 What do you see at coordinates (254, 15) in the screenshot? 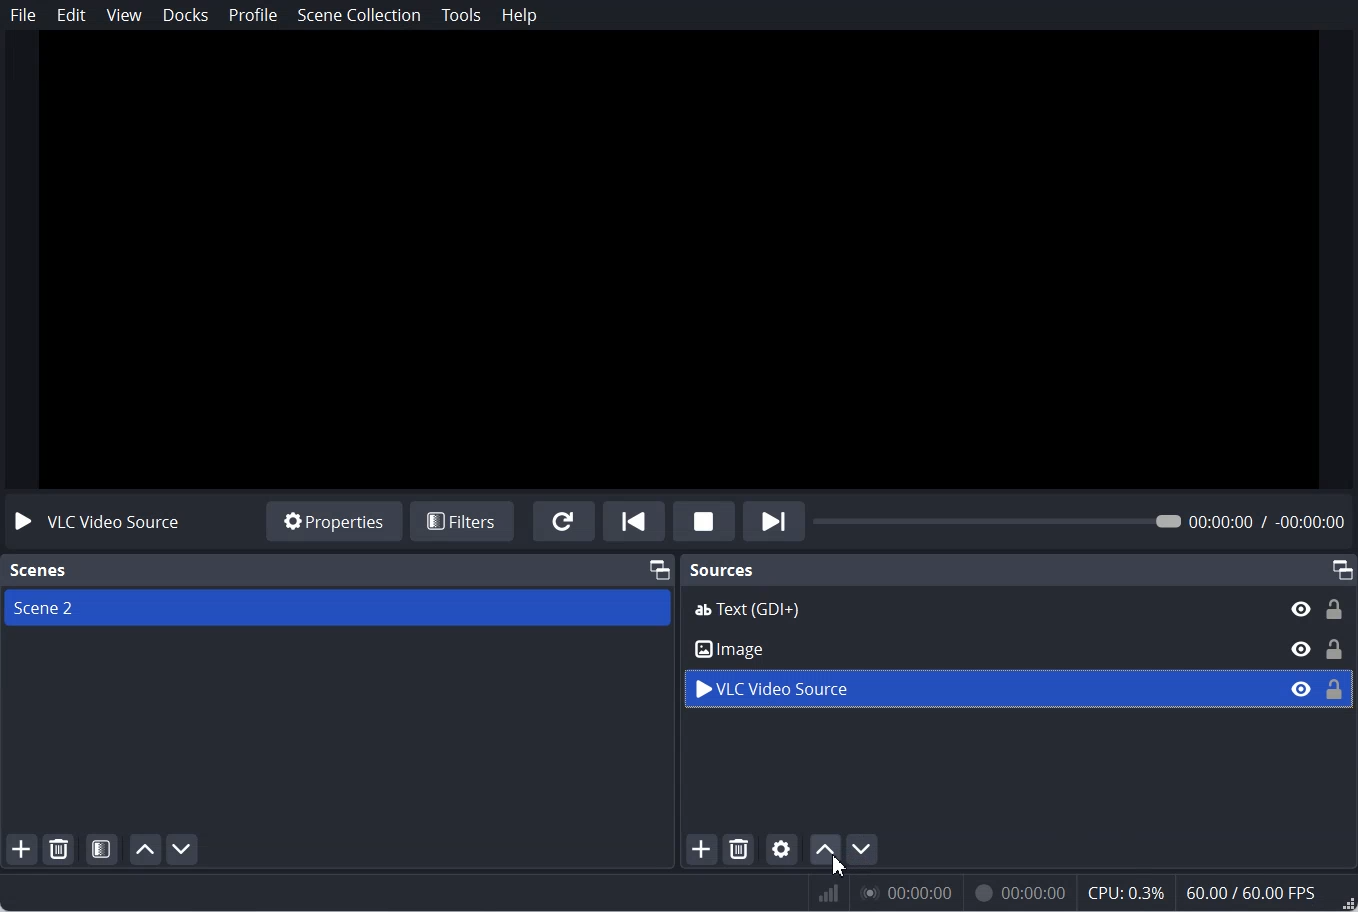
I see `Profile` at bounding box center [254, 15].